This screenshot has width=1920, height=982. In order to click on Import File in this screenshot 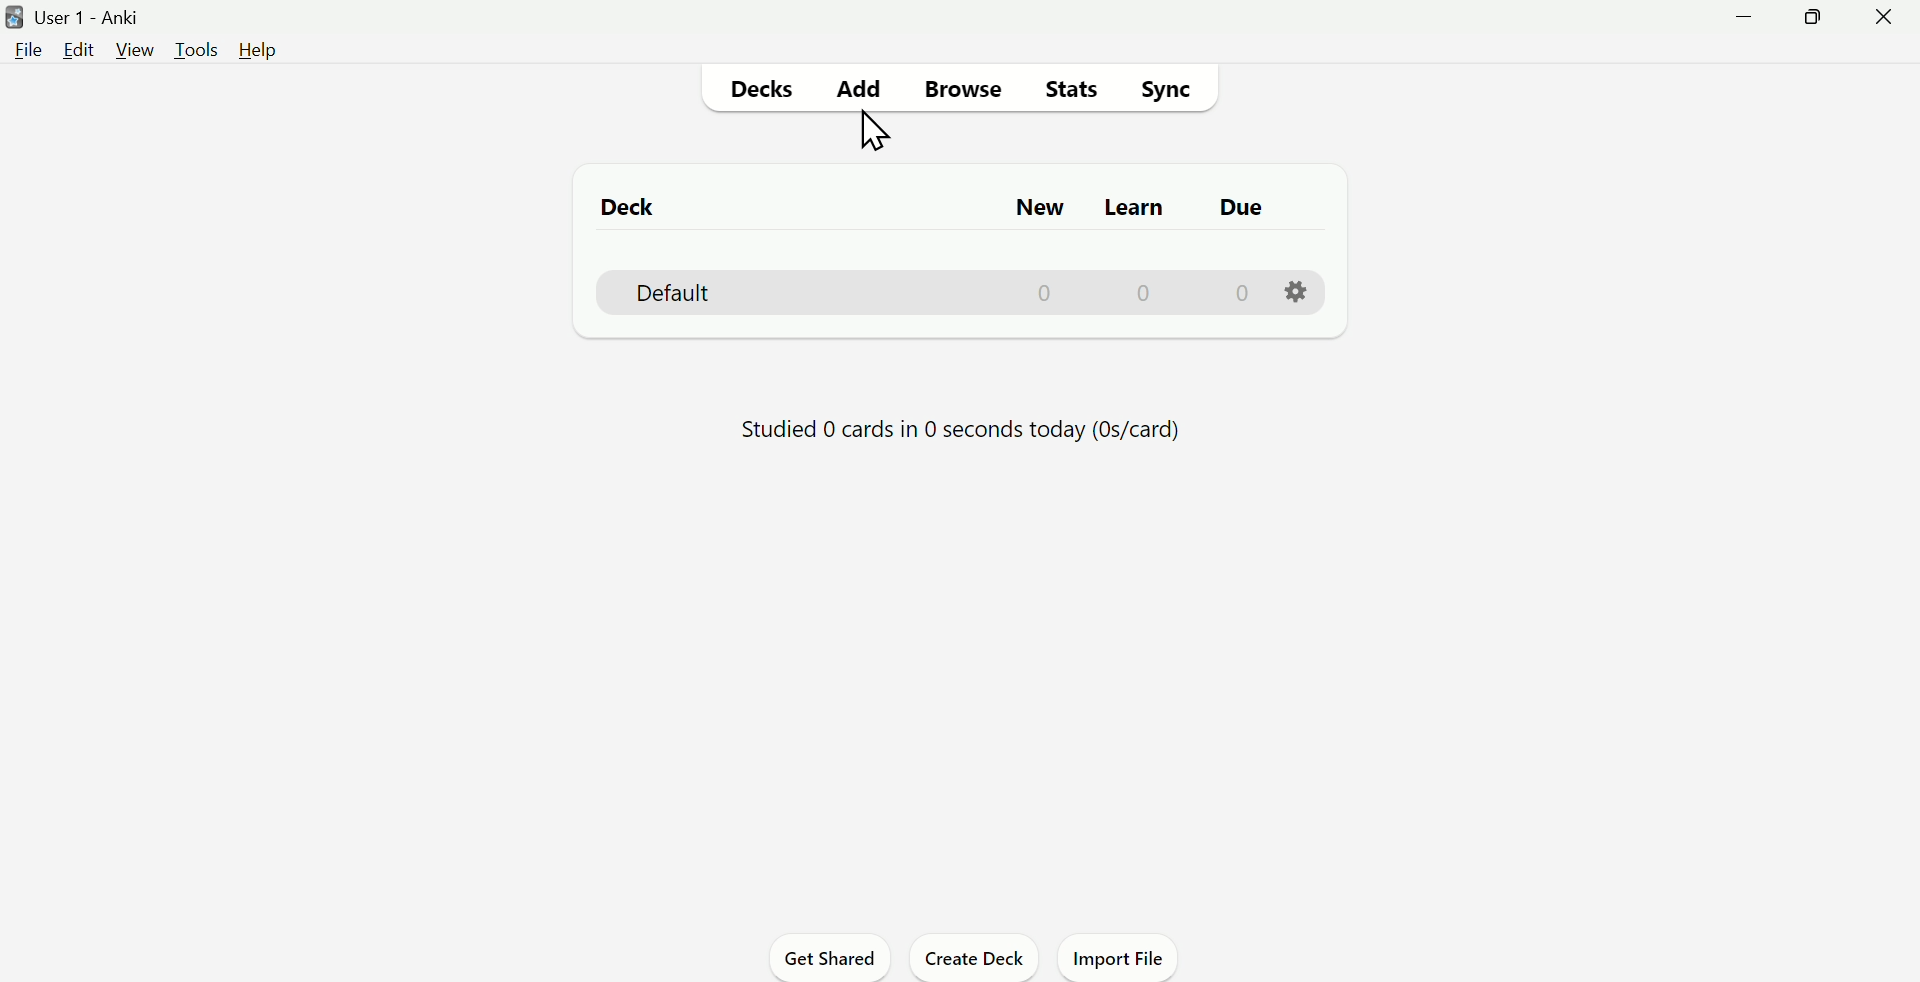, I will do `click(1123, 959)`.